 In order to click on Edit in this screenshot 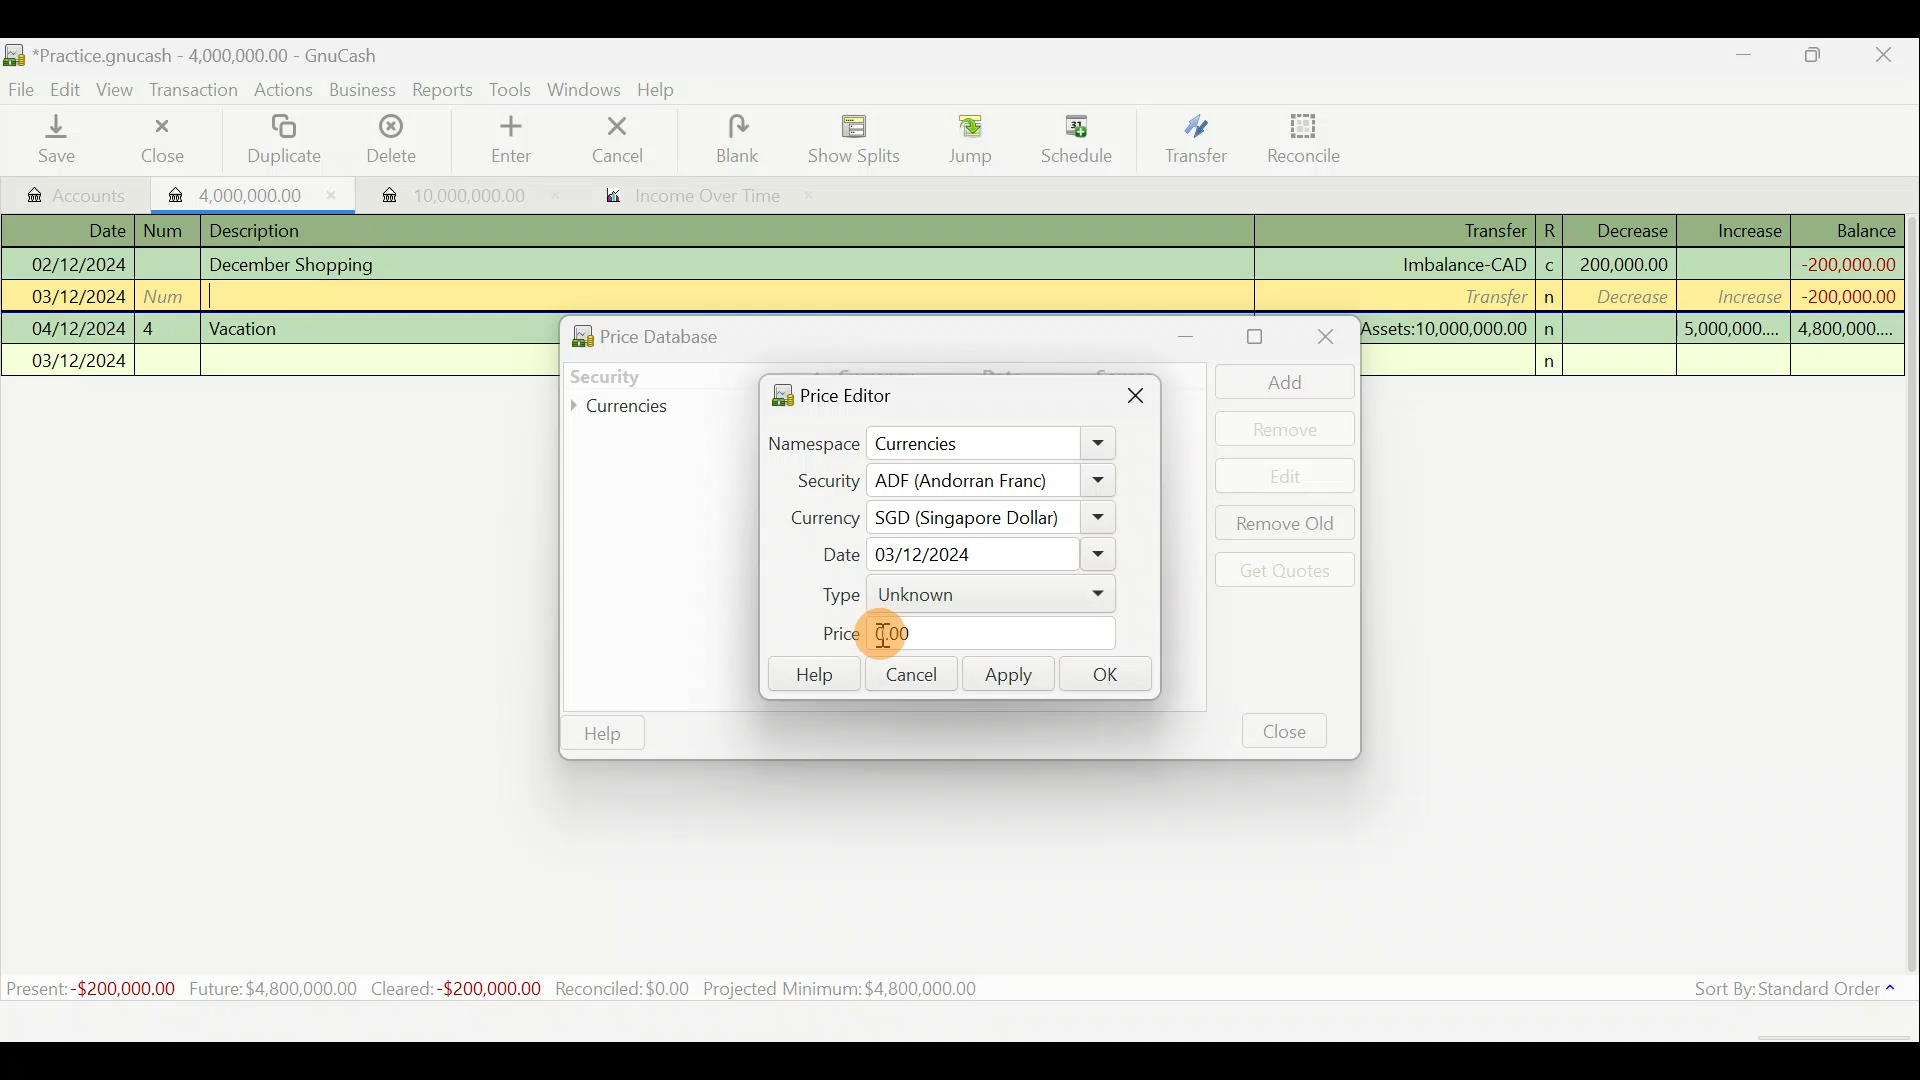, I will do `click(69, 89)`.